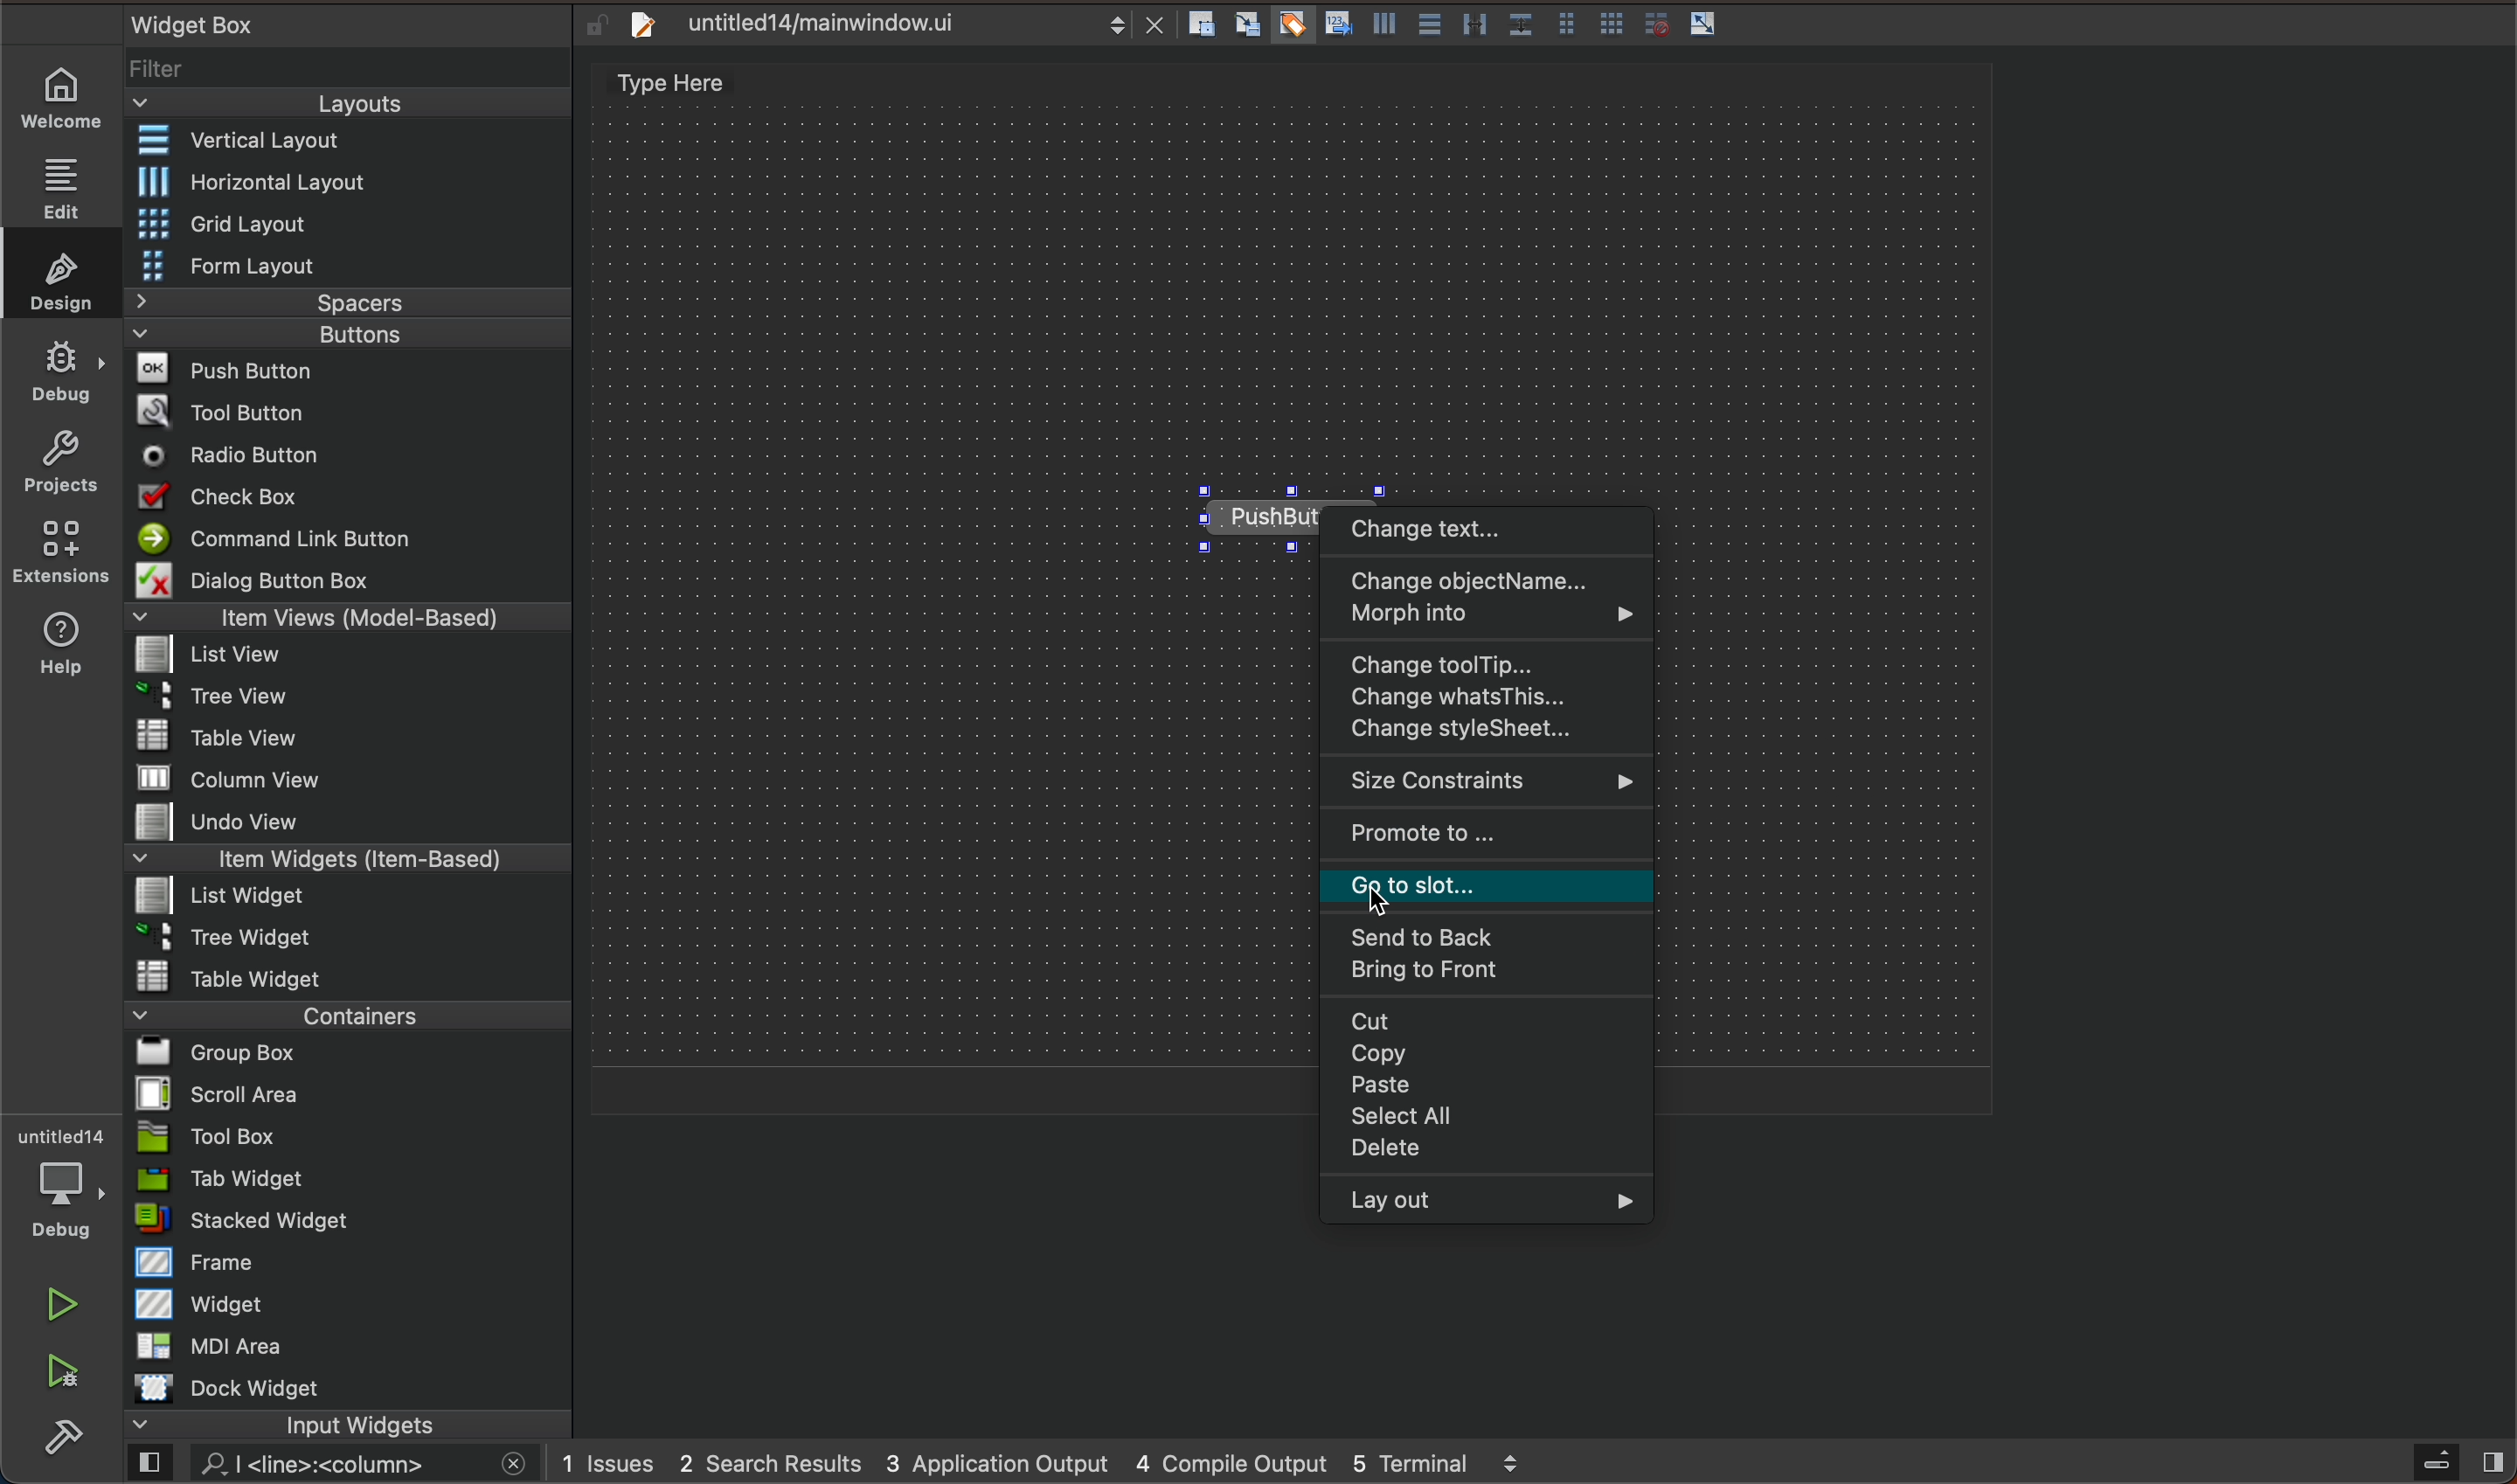 The image size is (2517, 1484). What do you see at coordinates (58, 1445) in the screenshot?
I see `build` at bounding box center [58, 1445].